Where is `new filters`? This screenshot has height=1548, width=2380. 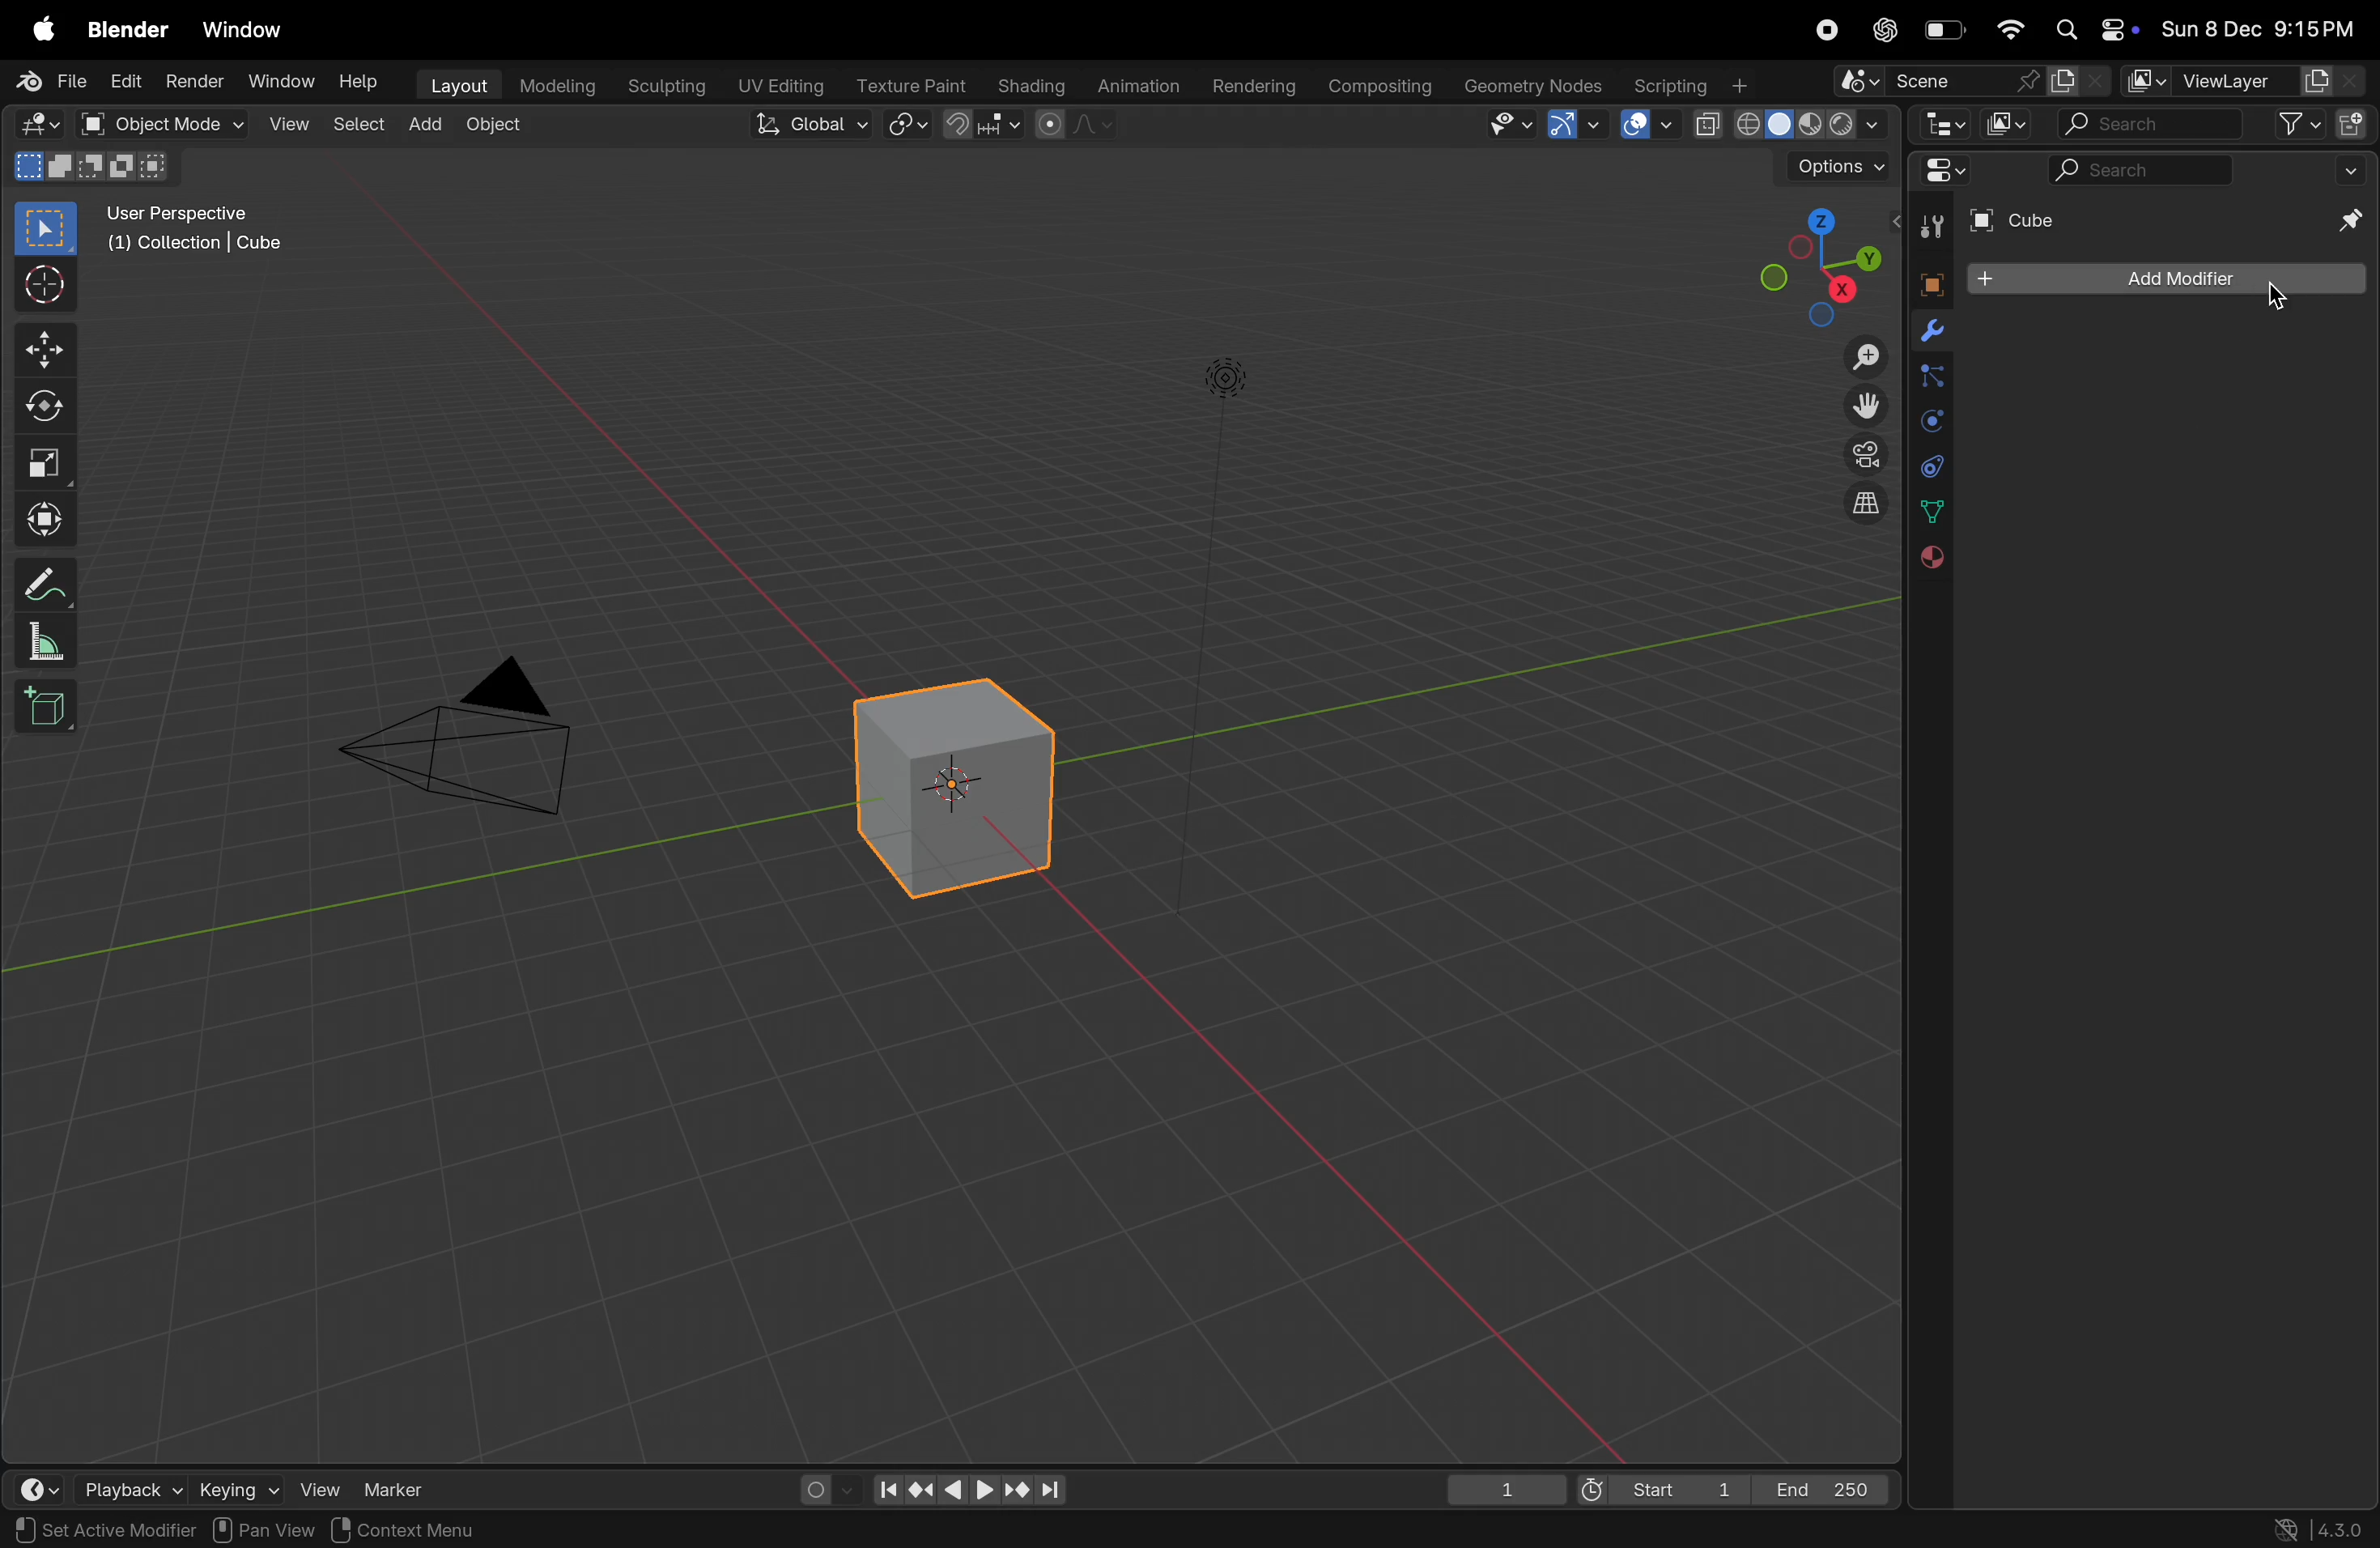 new filters is located at coordinates (2287, 125).